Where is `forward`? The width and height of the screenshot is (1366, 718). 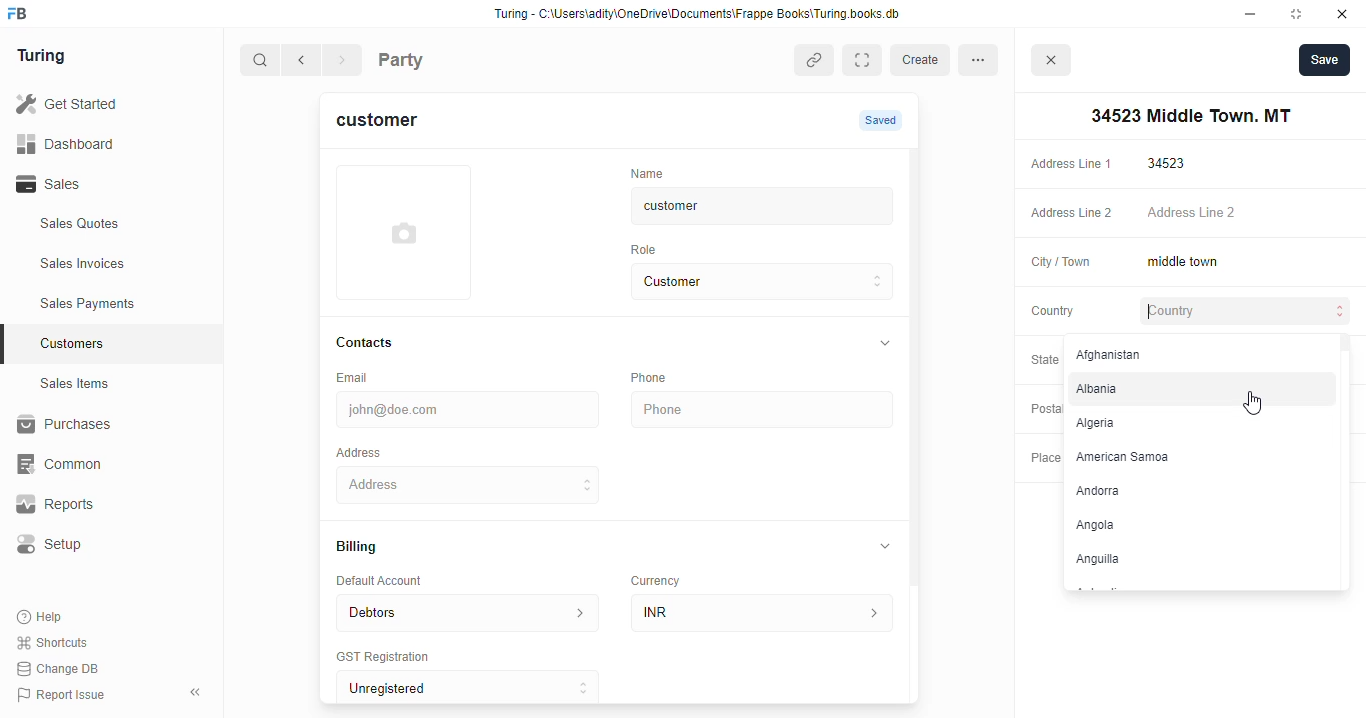
forward is located at coordinates (344, 62).